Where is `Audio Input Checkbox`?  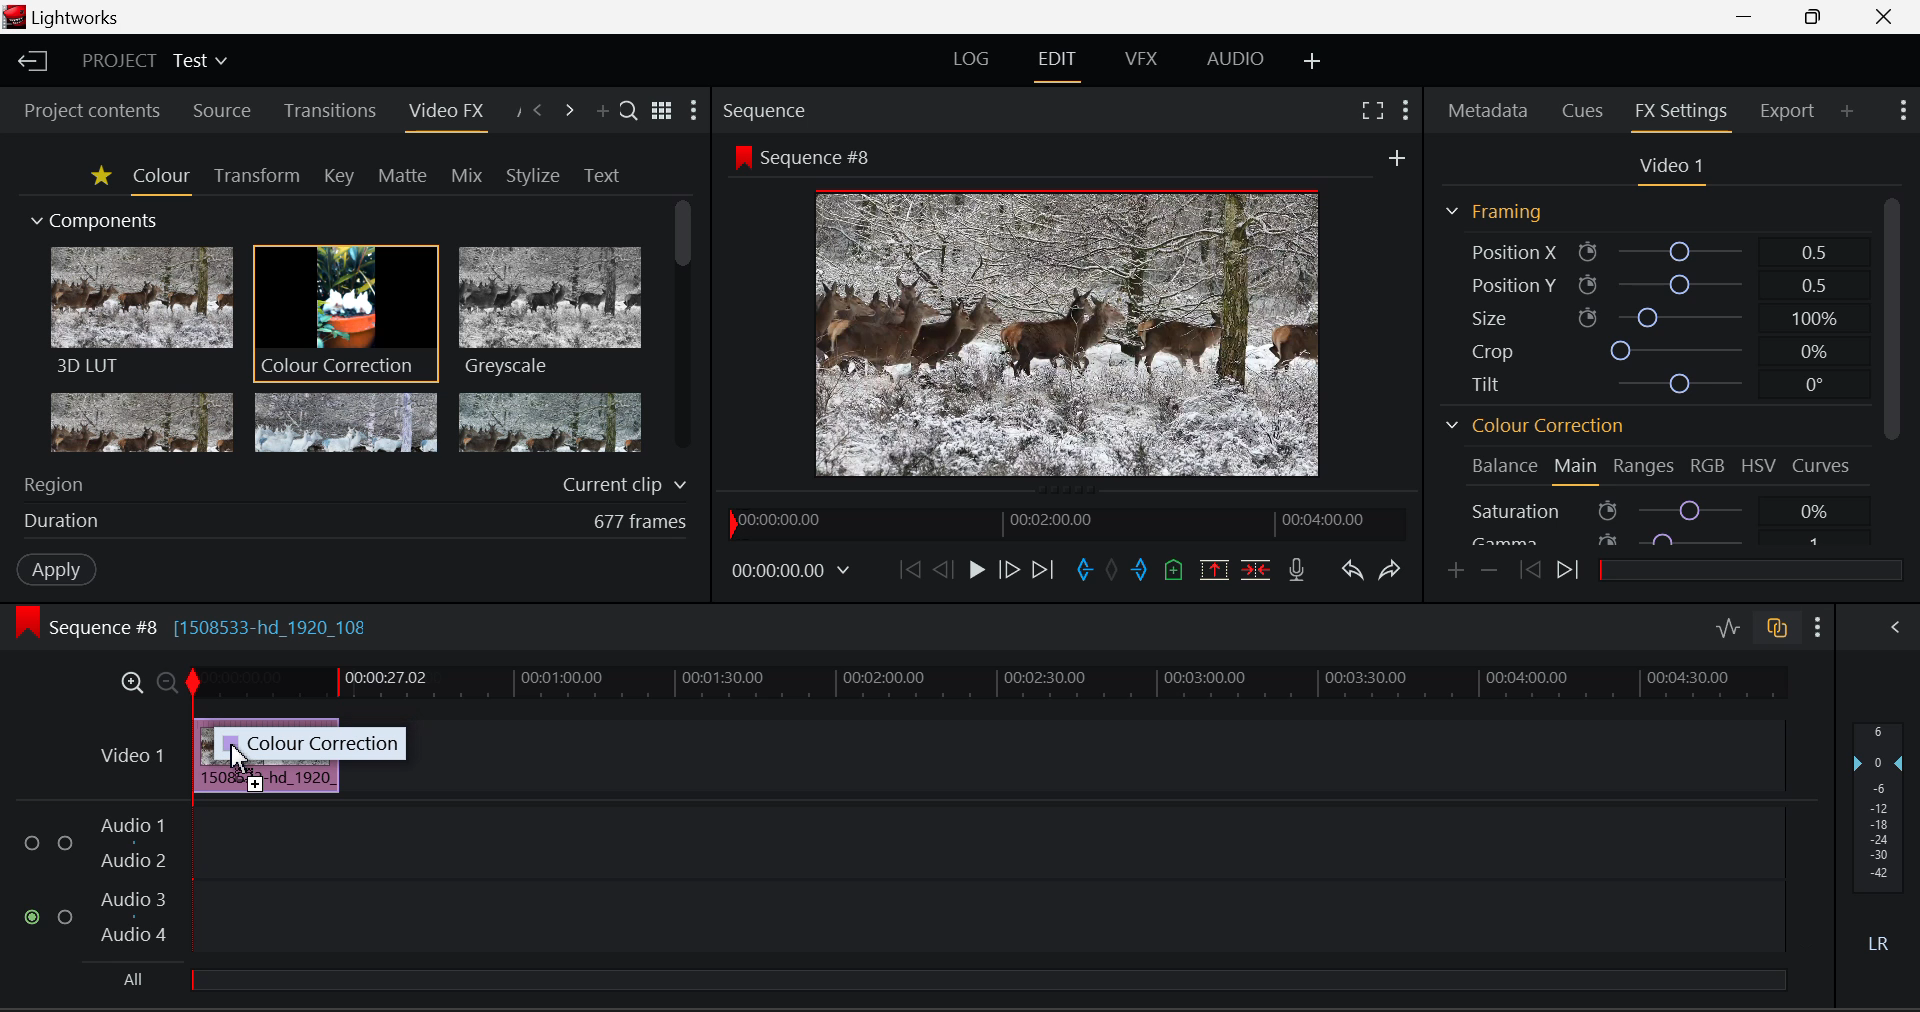
Audio Input Checkbox is located at coordinates (30, 916).